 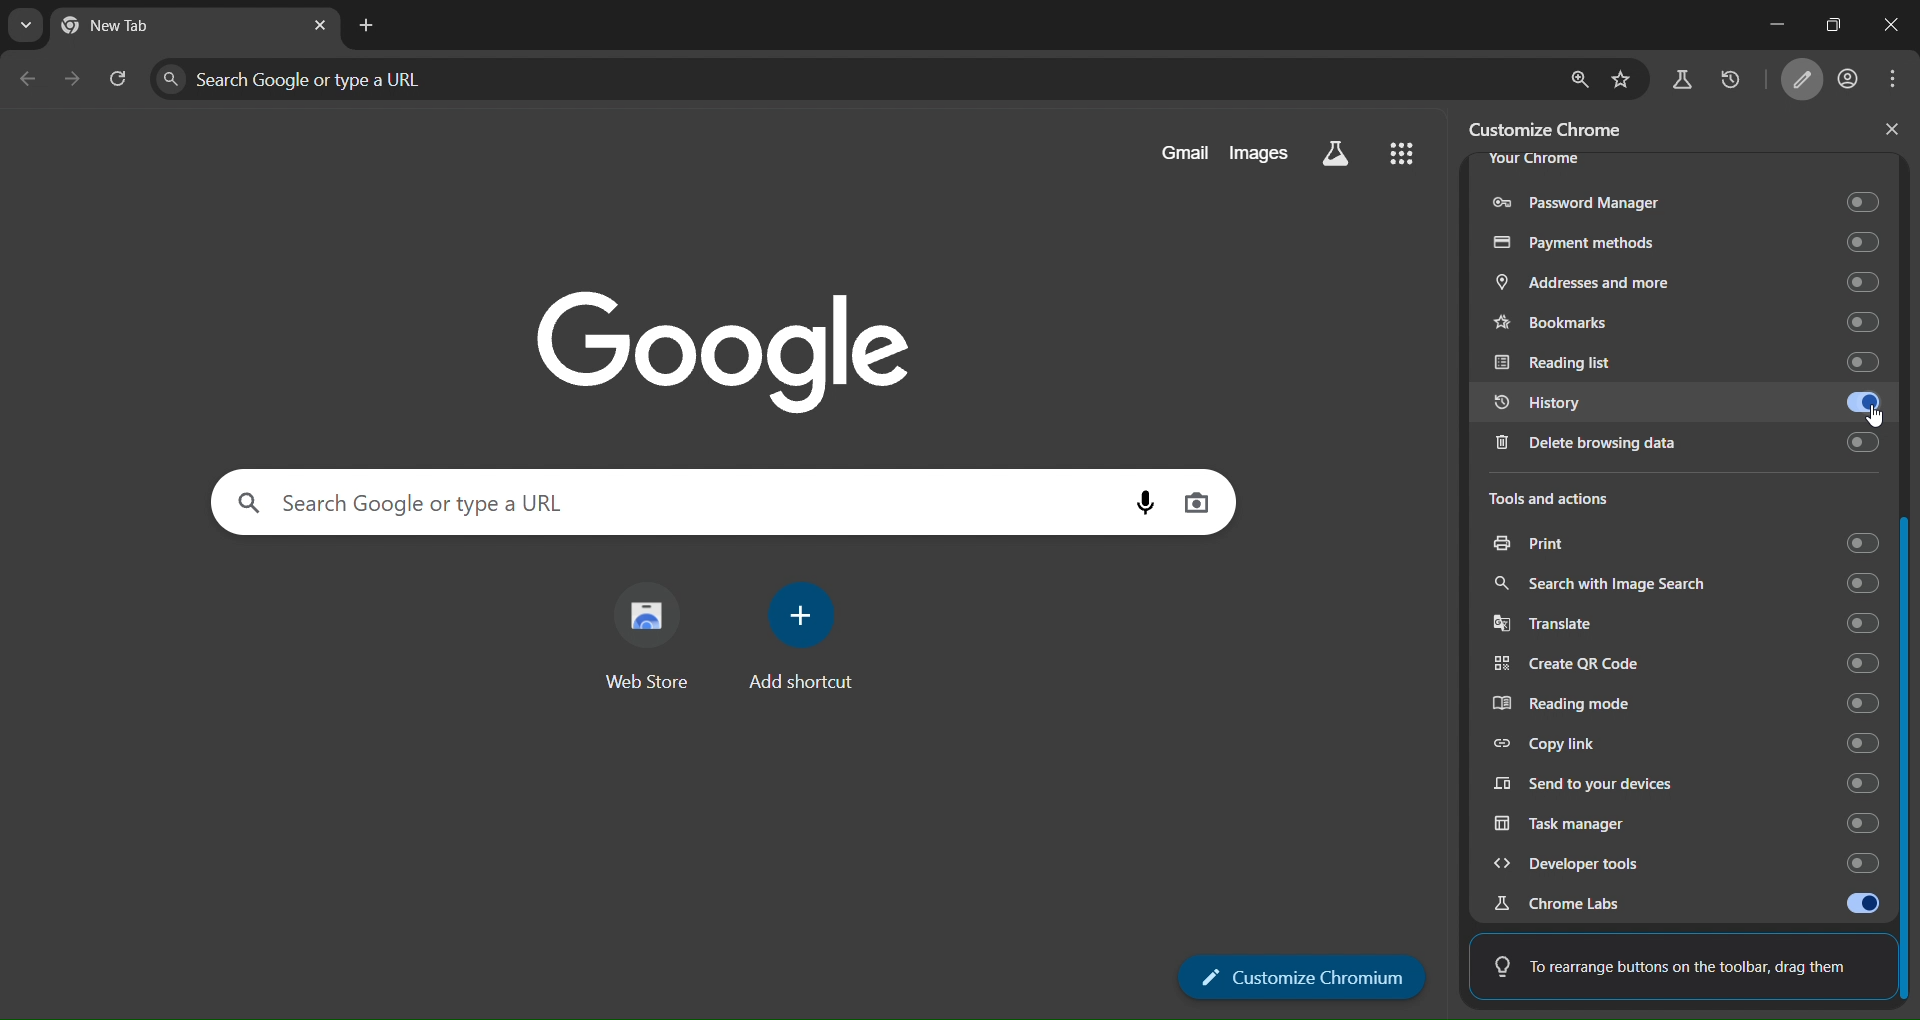 What do you see at coordinates (1184, 152) in the screenshot?
I see `gmail` at bounding box center [1184, 152].